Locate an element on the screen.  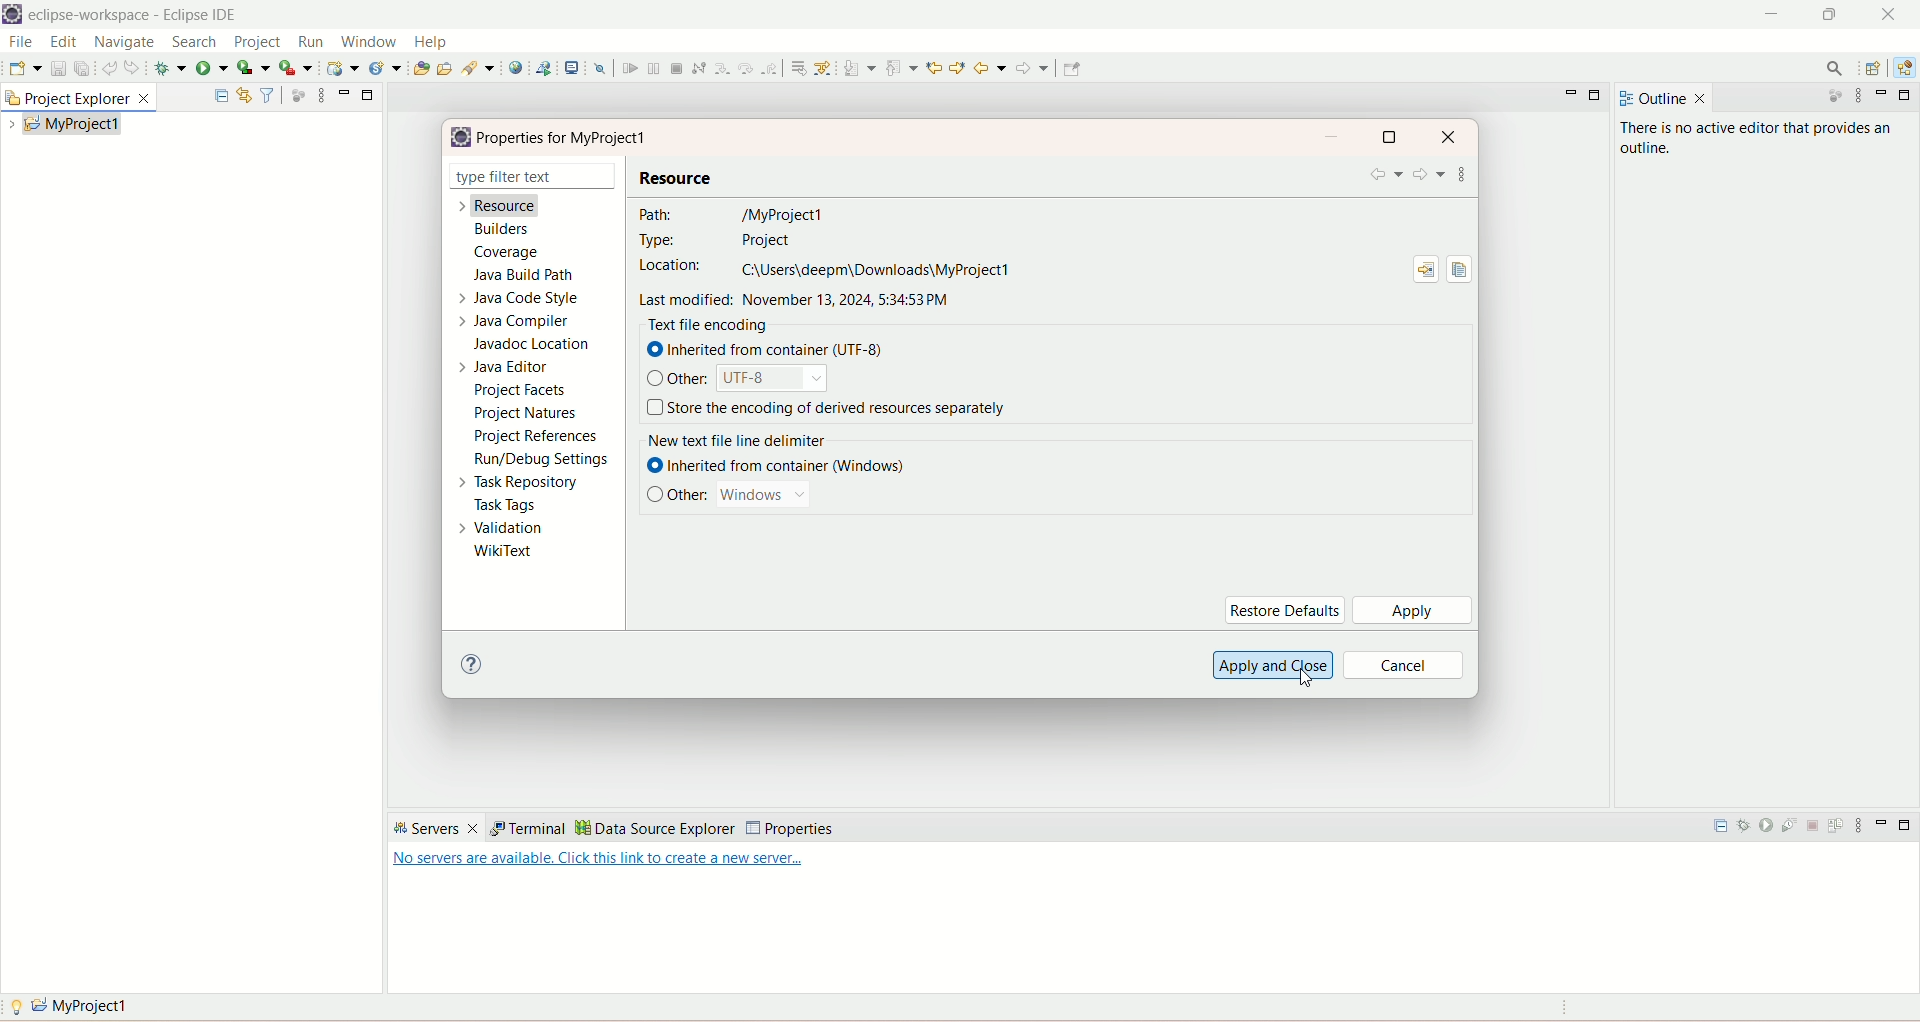
maximize is located at coordinates (1388, 137).